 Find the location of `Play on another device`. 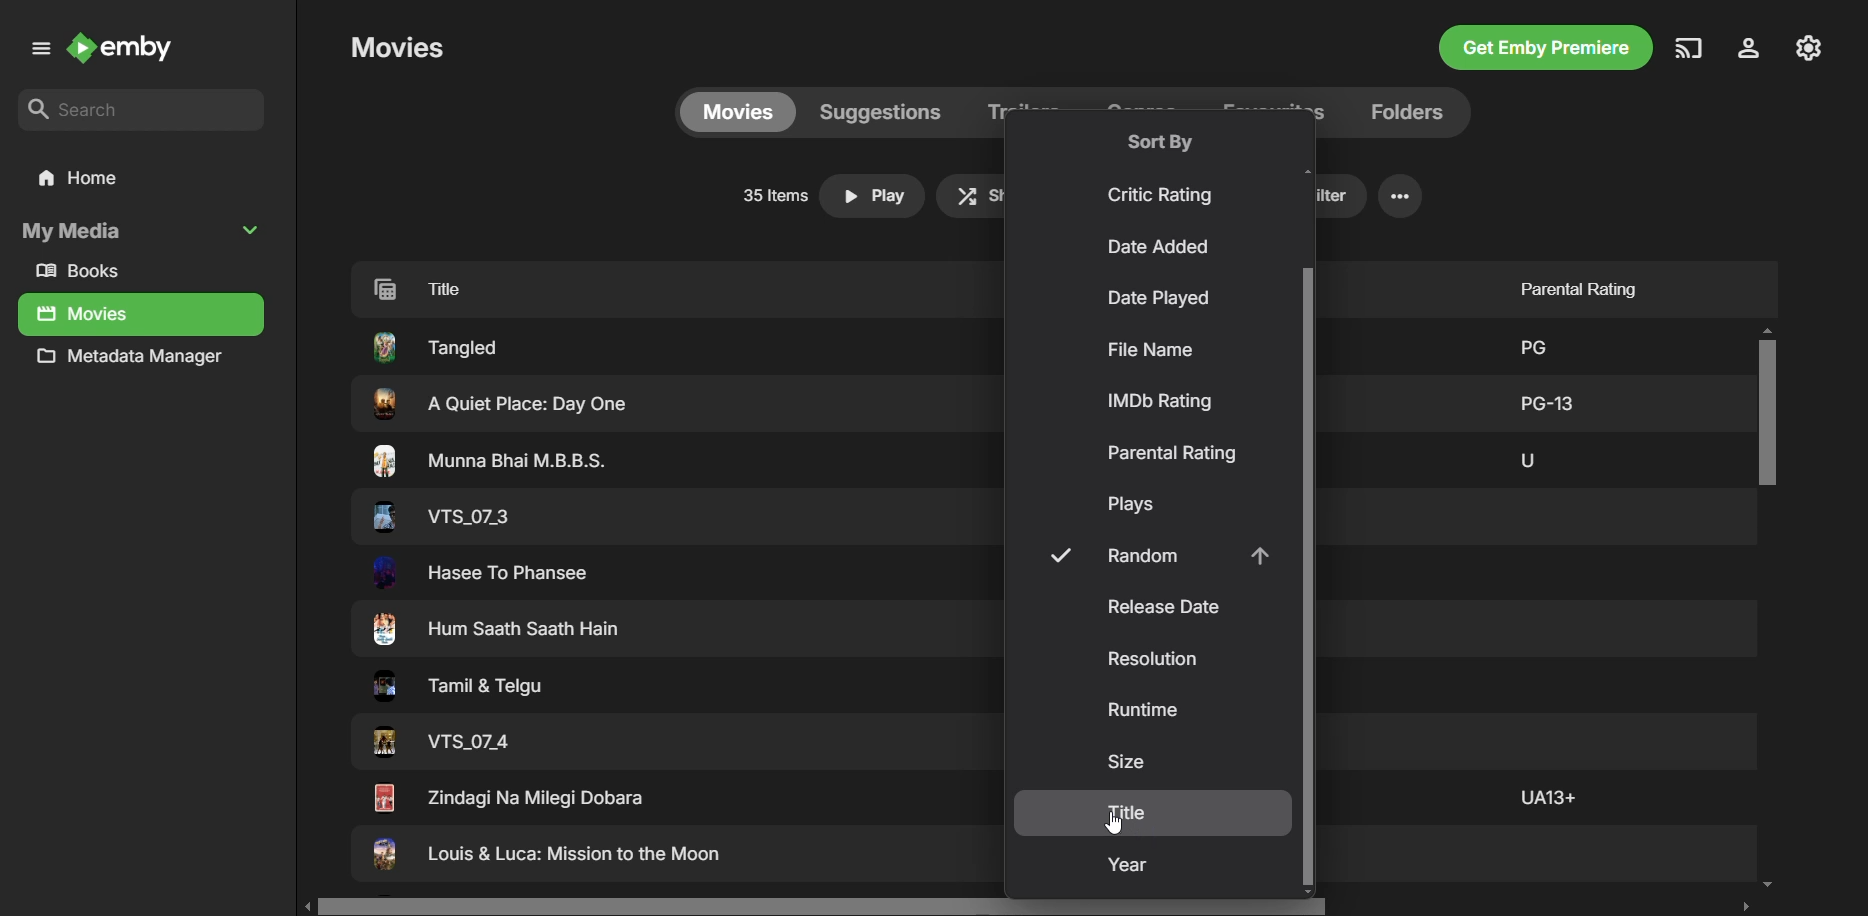

Play on another device is located at coordinates (1689, 48).